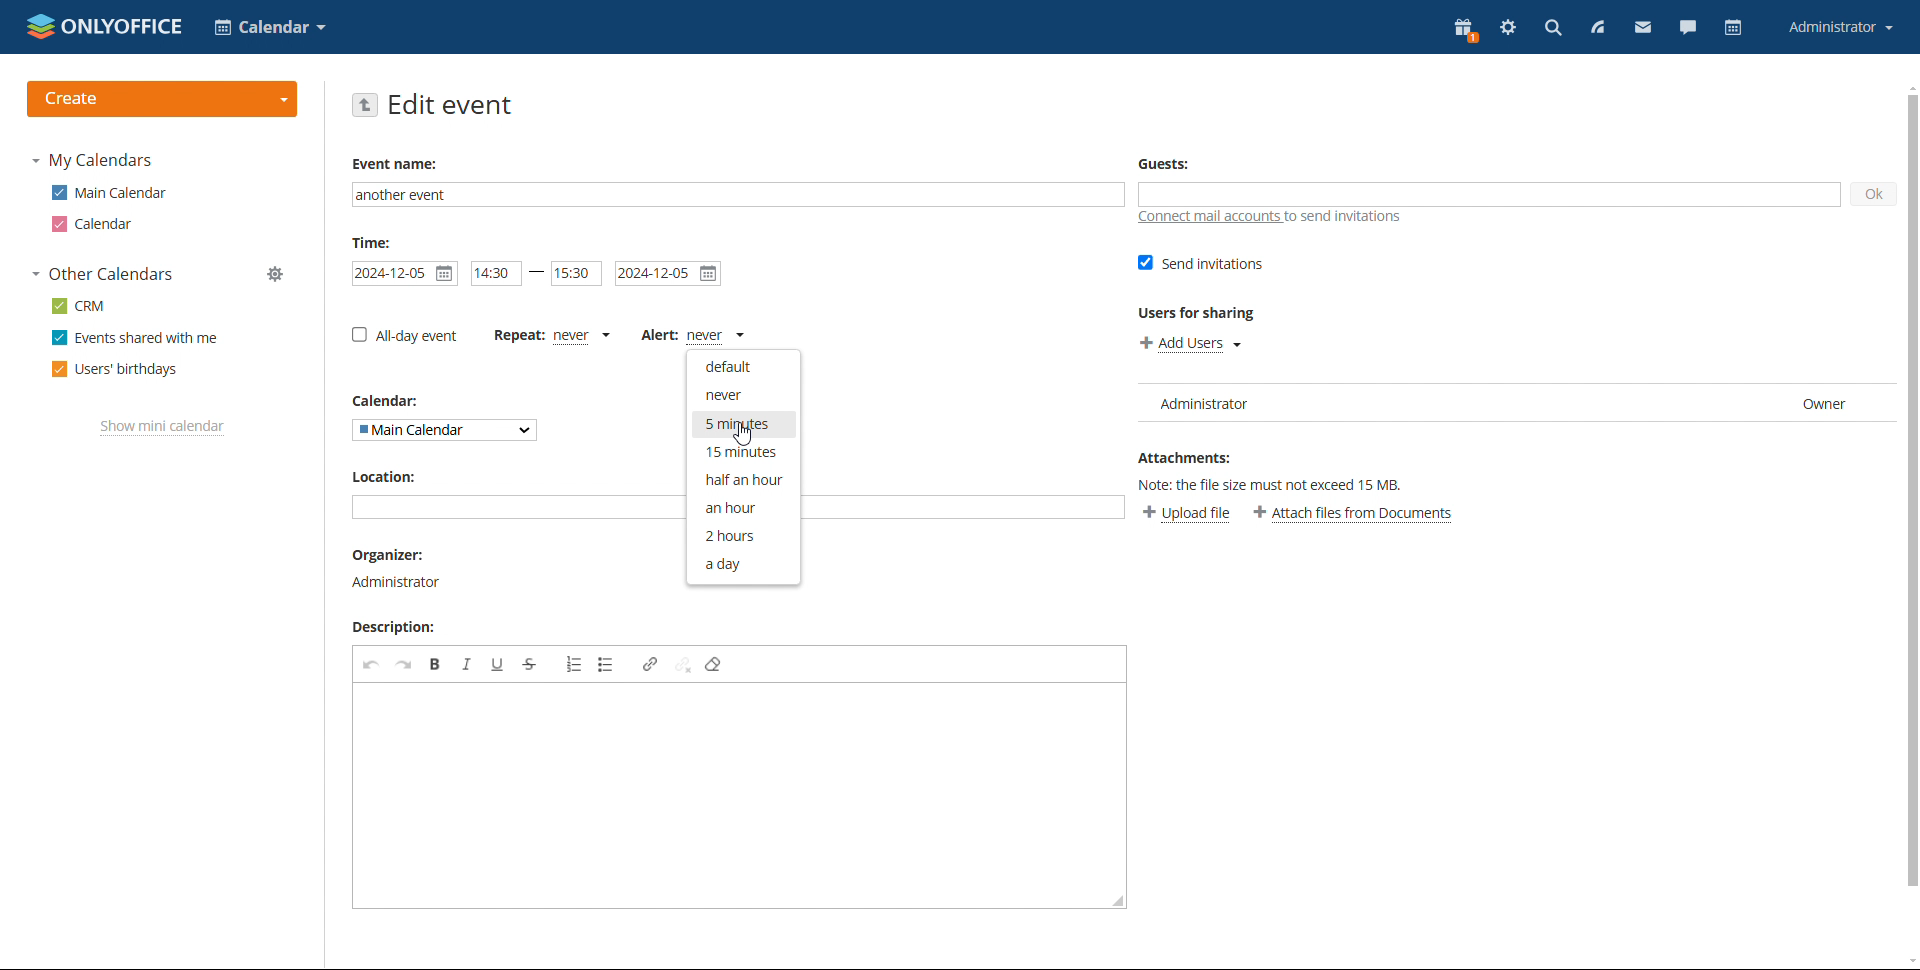 This screenshot has height=970, width=1920. Describe the element at coordinates (519, 507) in the screenshot. I see `add location` at that location.